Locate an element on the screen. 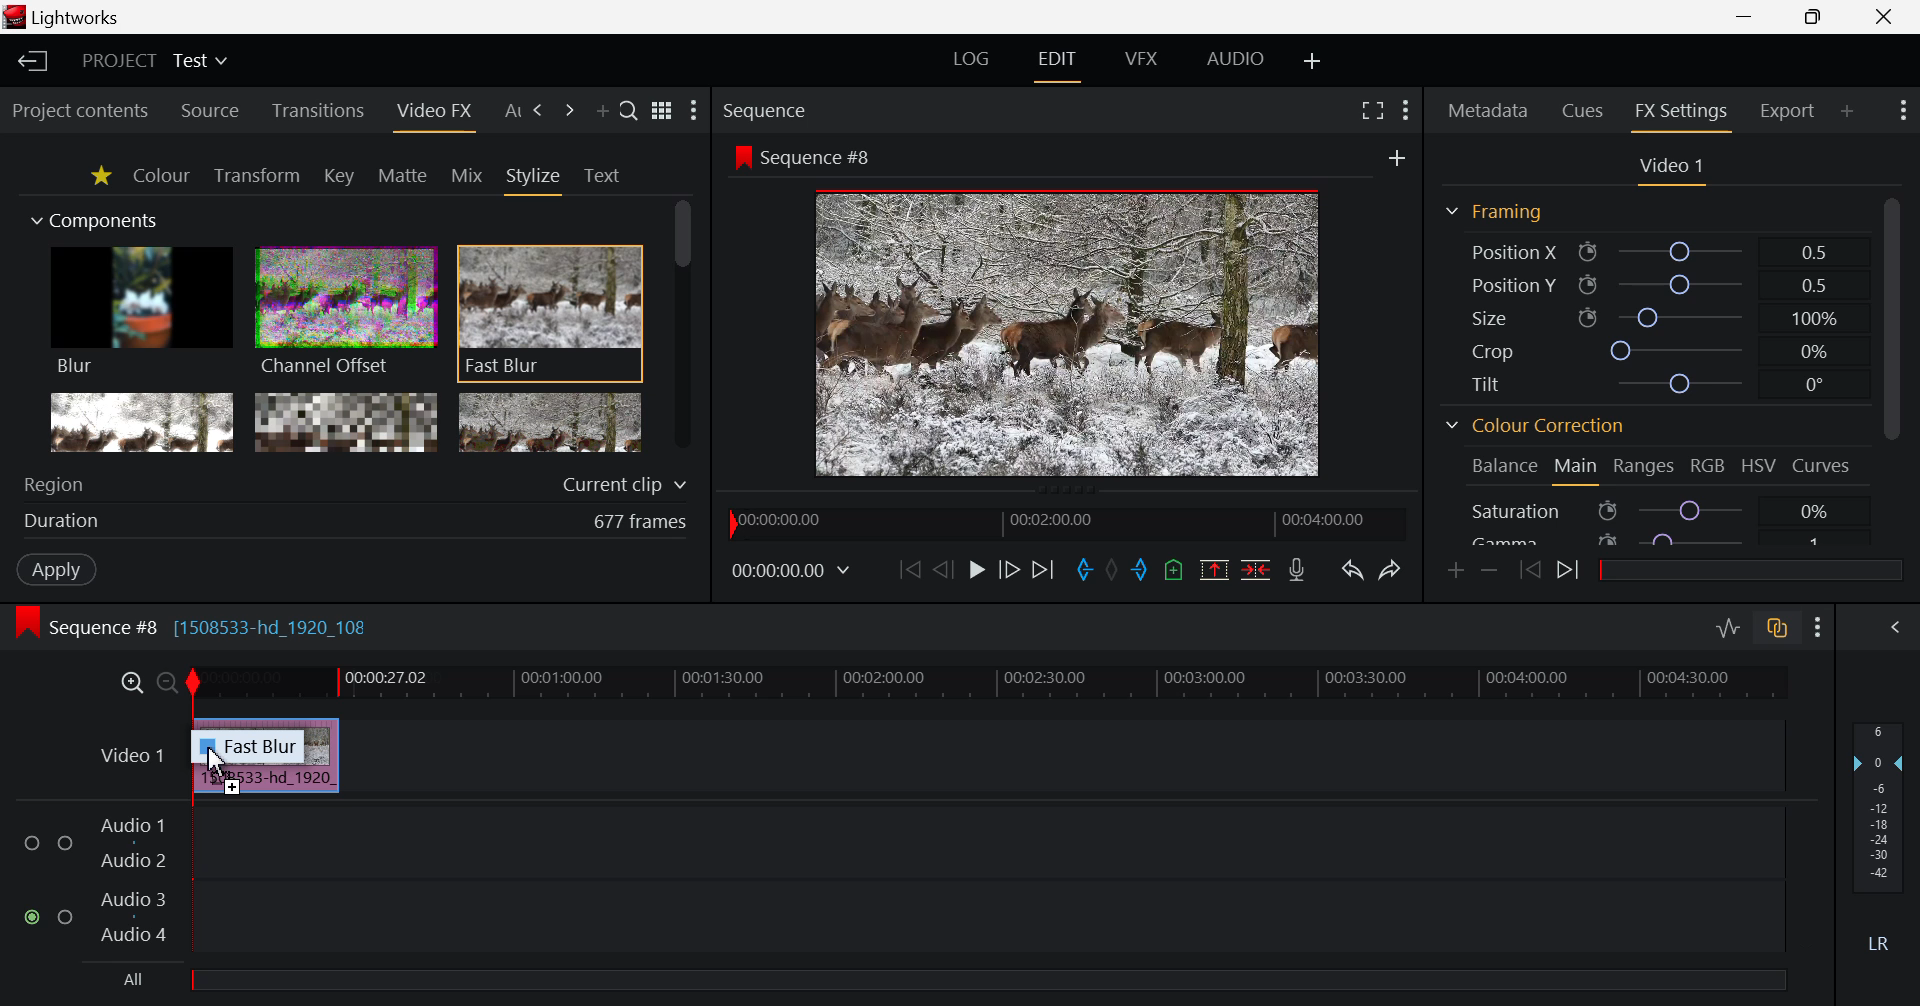 This screenshot has width=1920, height=1006. Mark Cue is located at coordinates (1174, 570).